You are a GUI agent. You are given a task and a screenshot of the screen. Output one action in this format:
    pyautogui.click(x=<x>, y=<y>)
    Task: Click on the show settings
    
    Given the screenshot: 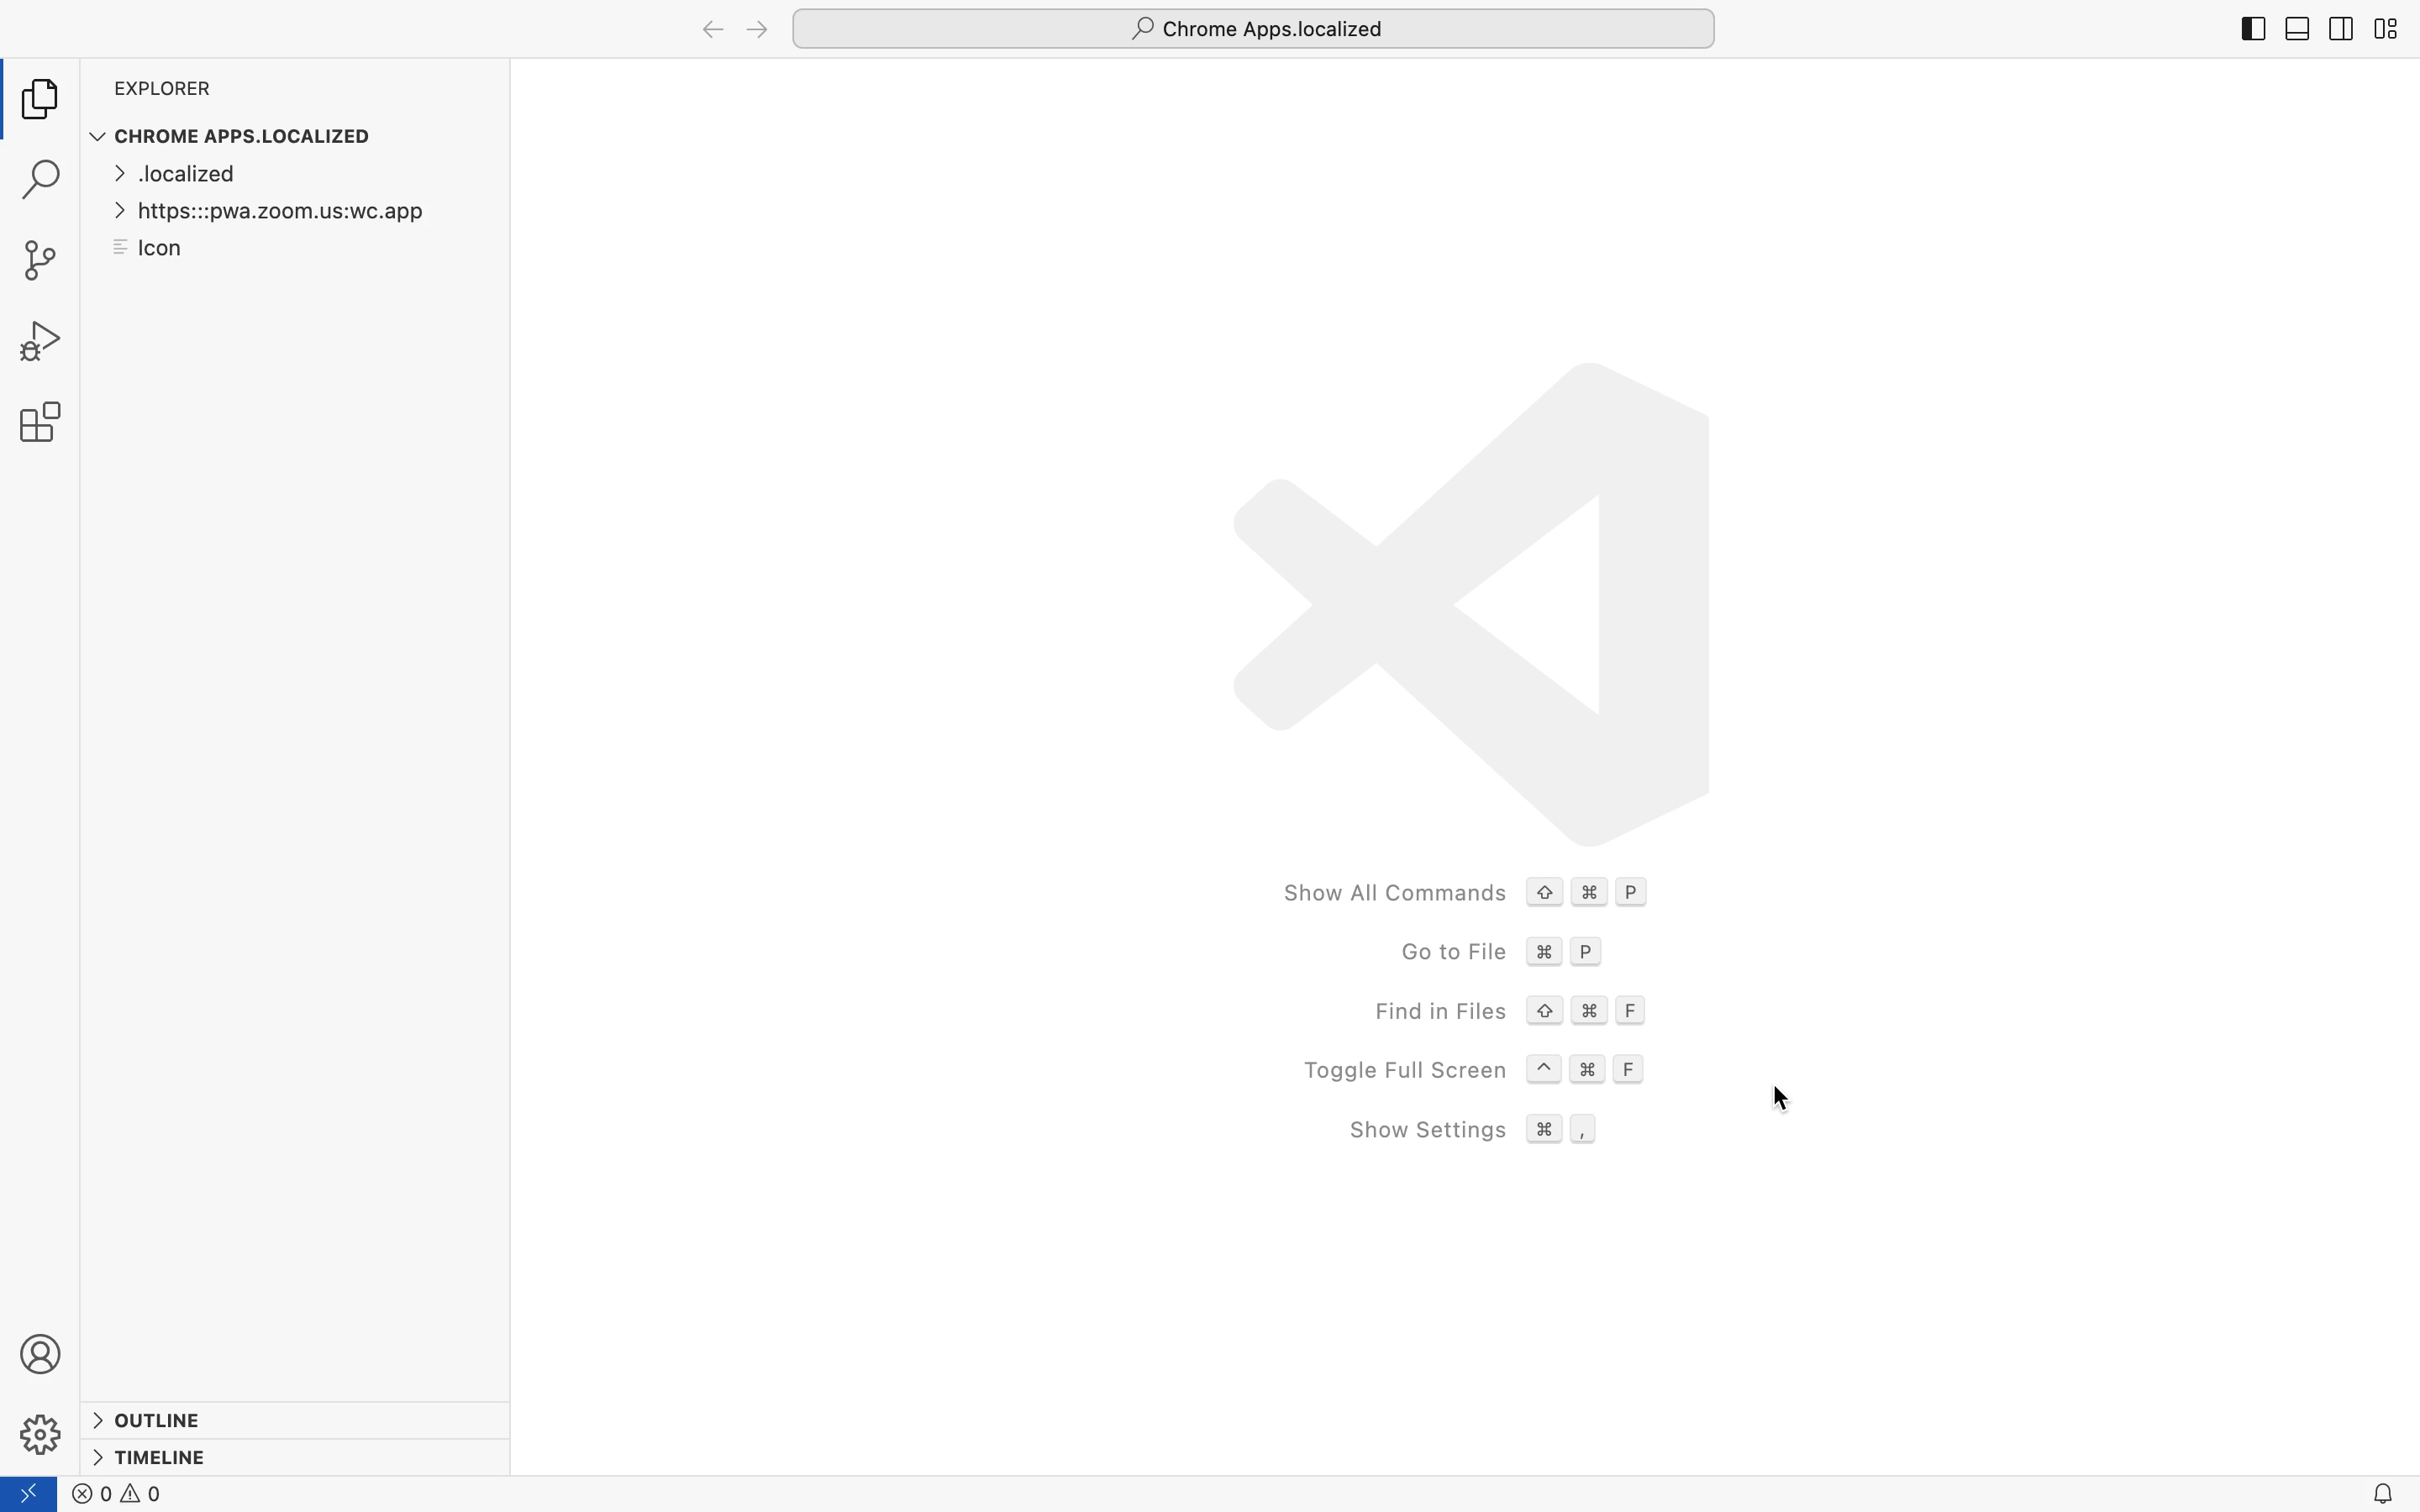 What is the action you would take?
    pyautogui.click(x=1476, y=1130)
    